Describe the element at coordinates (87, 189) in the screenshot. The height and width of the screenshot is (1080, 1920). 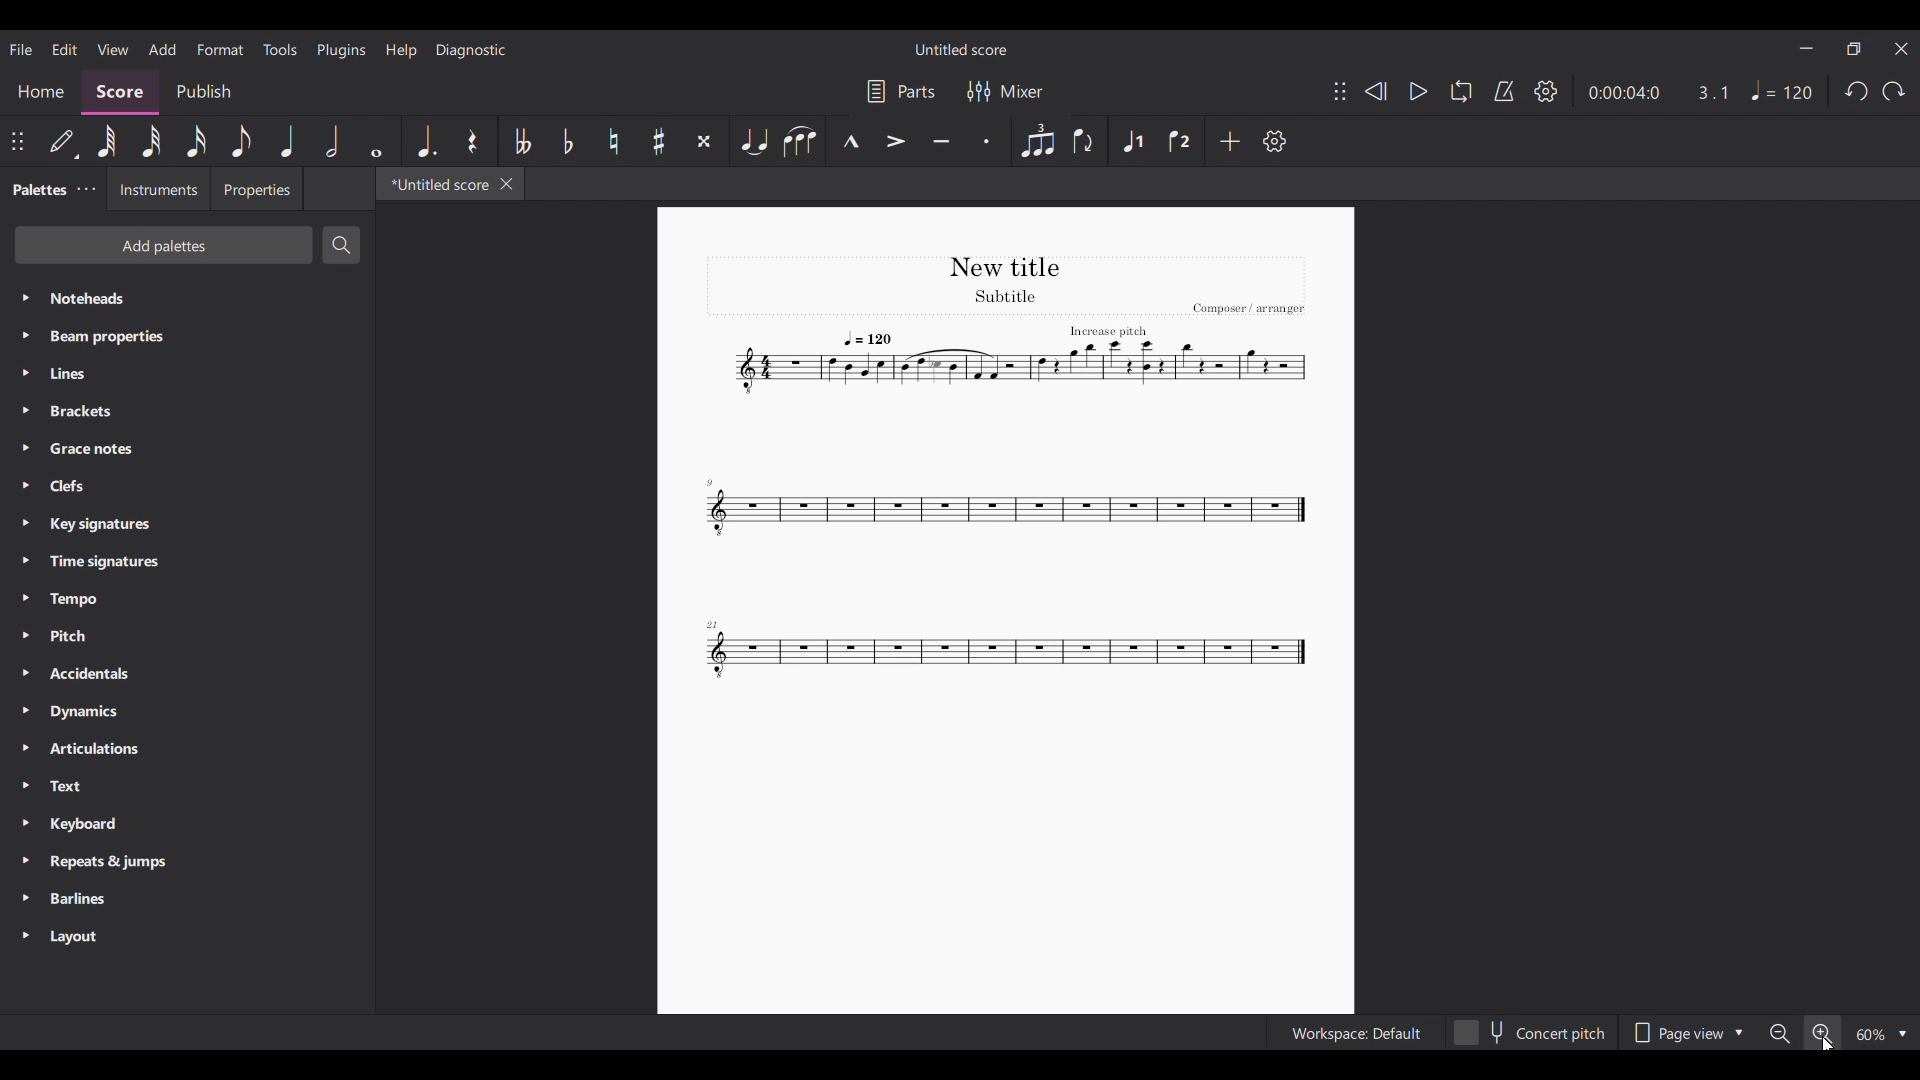
I see `Palette settings` at that location.